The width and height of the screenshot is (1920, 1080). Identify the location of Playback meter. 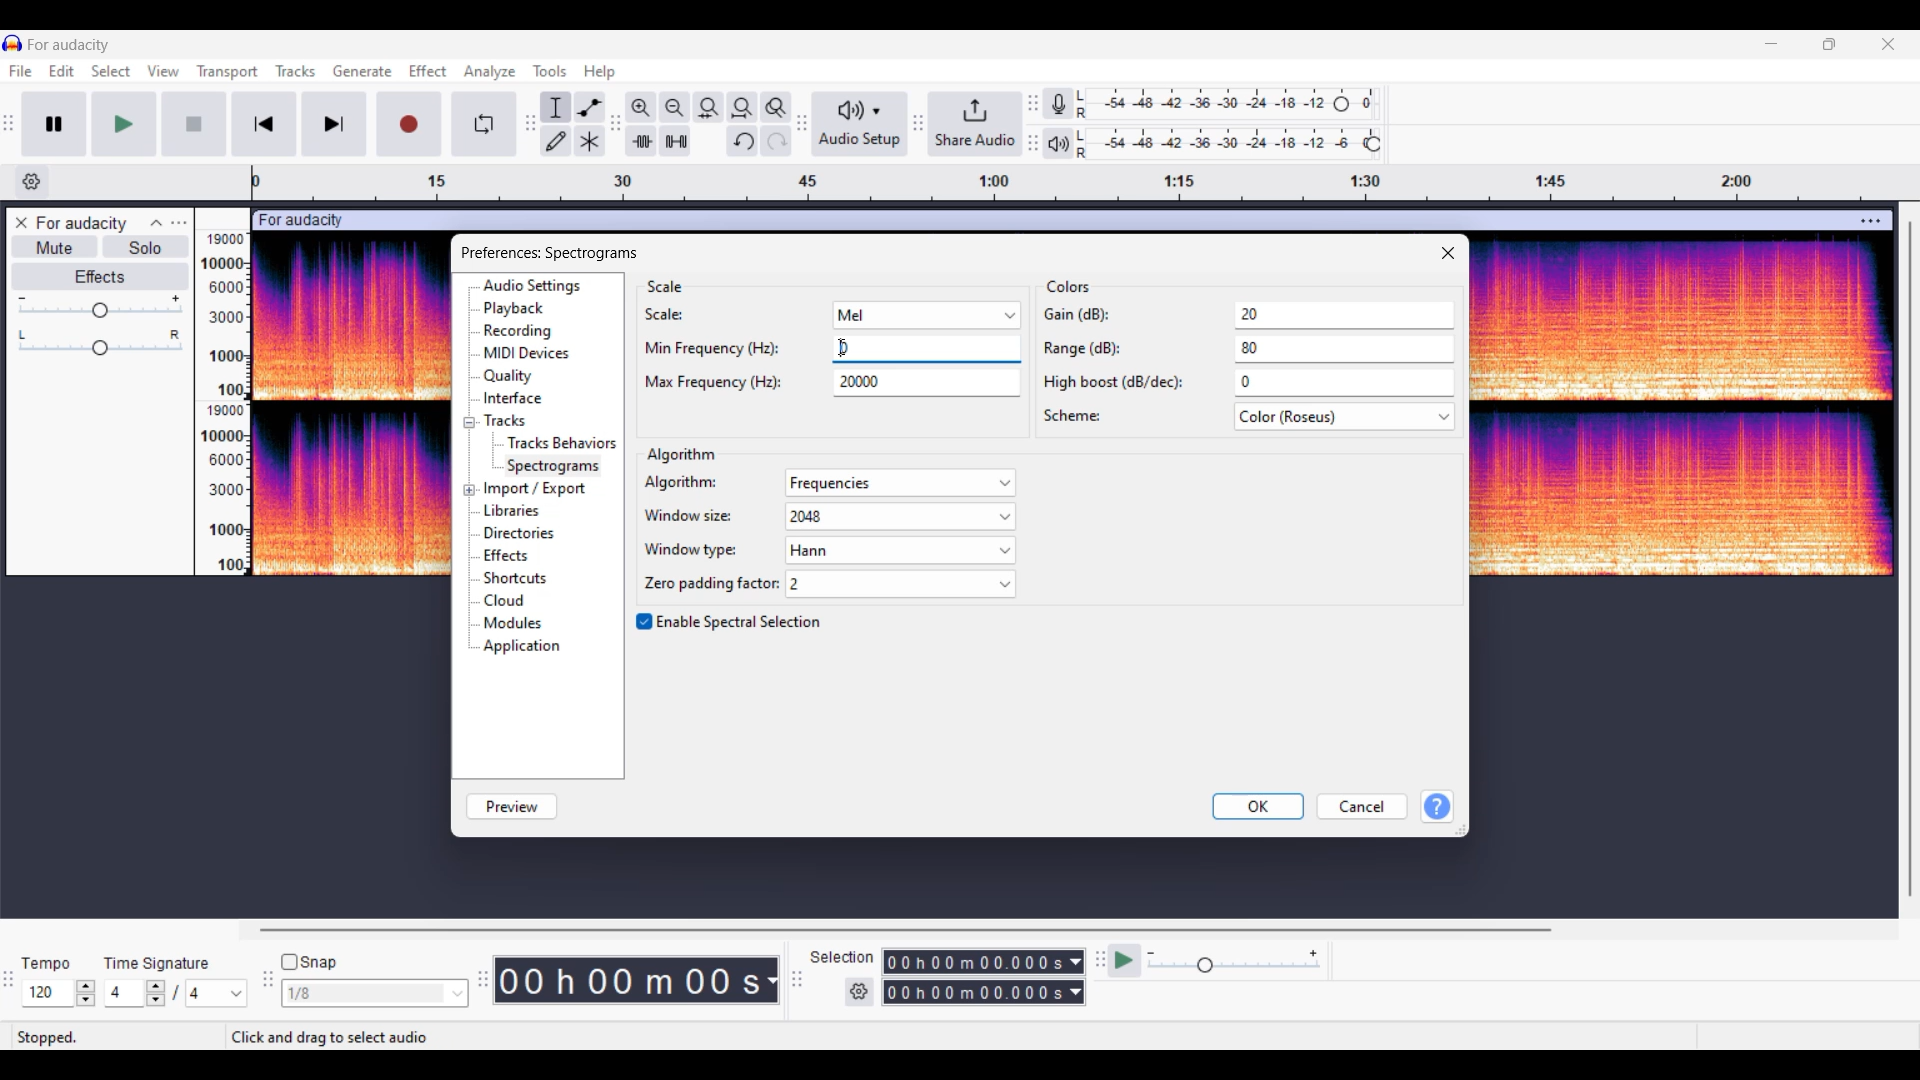
(1059, 143).